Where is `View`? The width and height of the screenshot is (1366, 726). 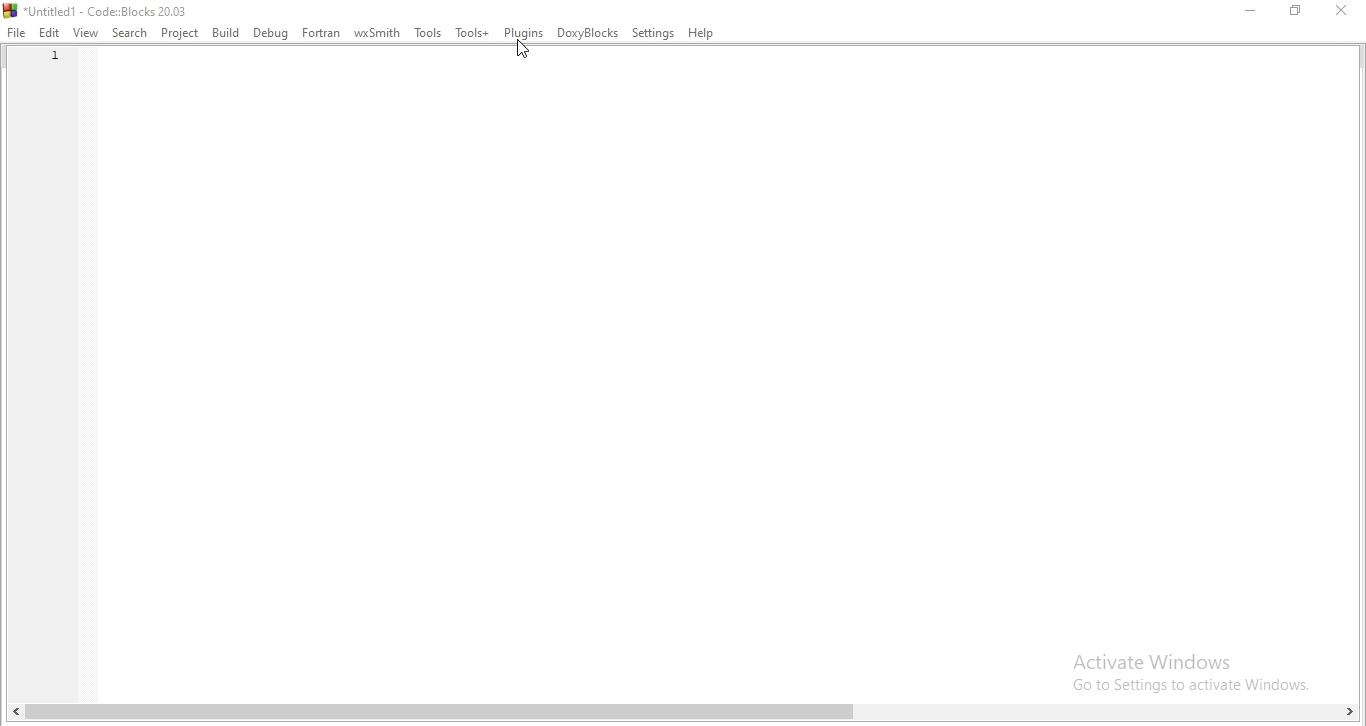 View is located at coordinates (85, 34).